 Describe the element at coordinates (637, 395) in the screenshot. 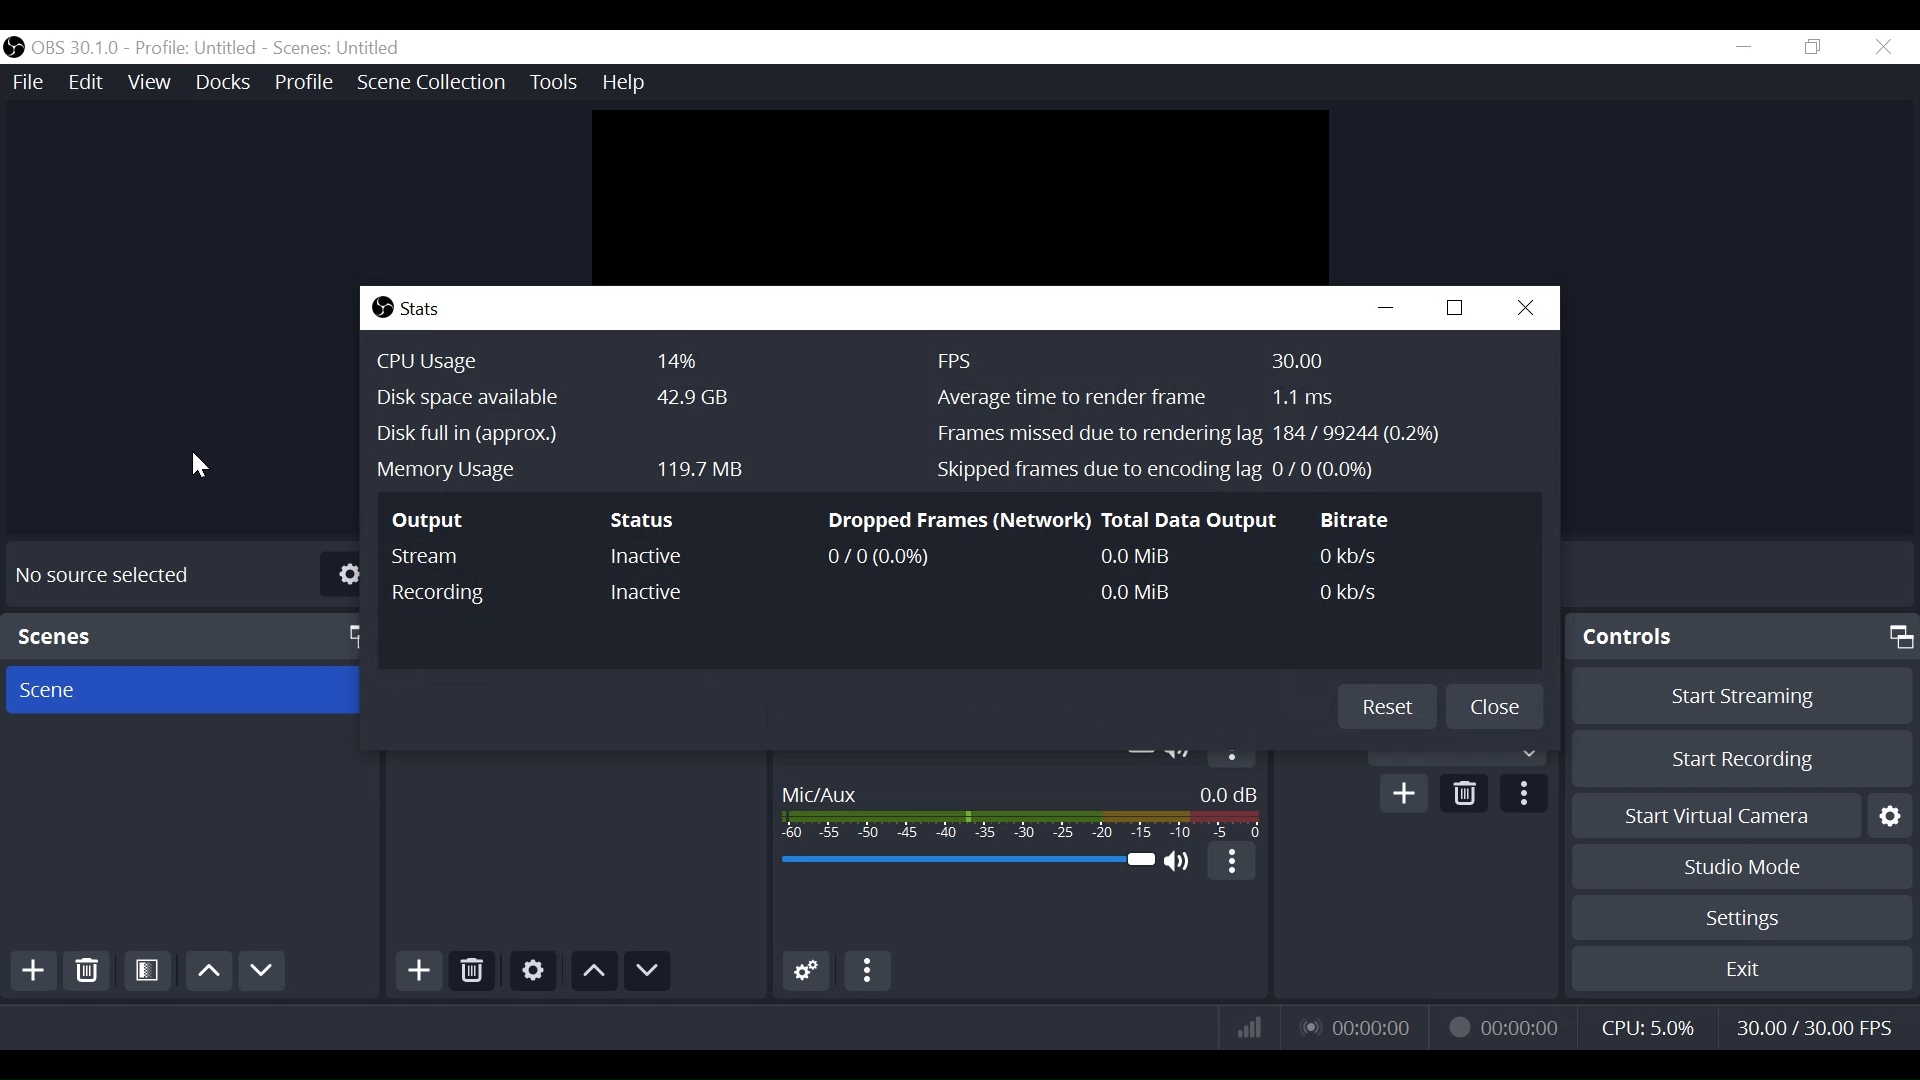

I see `Disk Space Available` at that location.